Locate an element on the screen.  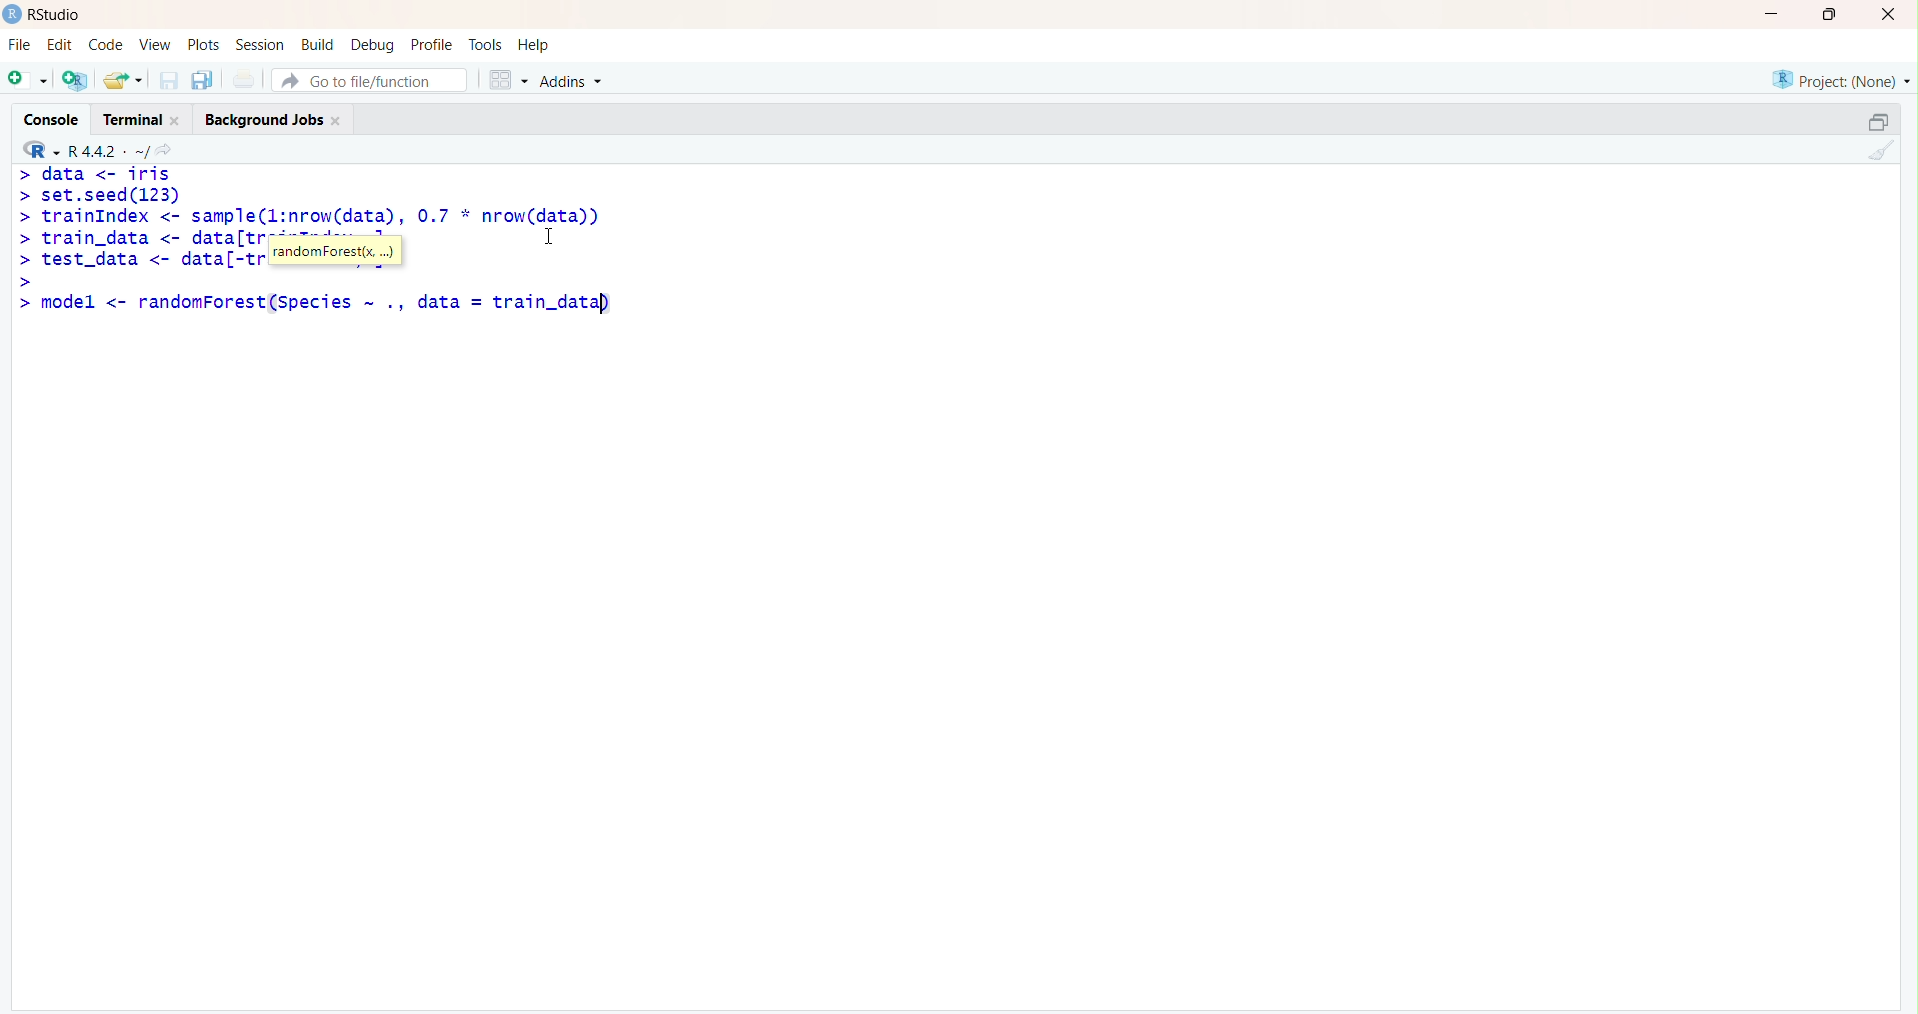
Background Jobs is located at coordinates (273, 118).